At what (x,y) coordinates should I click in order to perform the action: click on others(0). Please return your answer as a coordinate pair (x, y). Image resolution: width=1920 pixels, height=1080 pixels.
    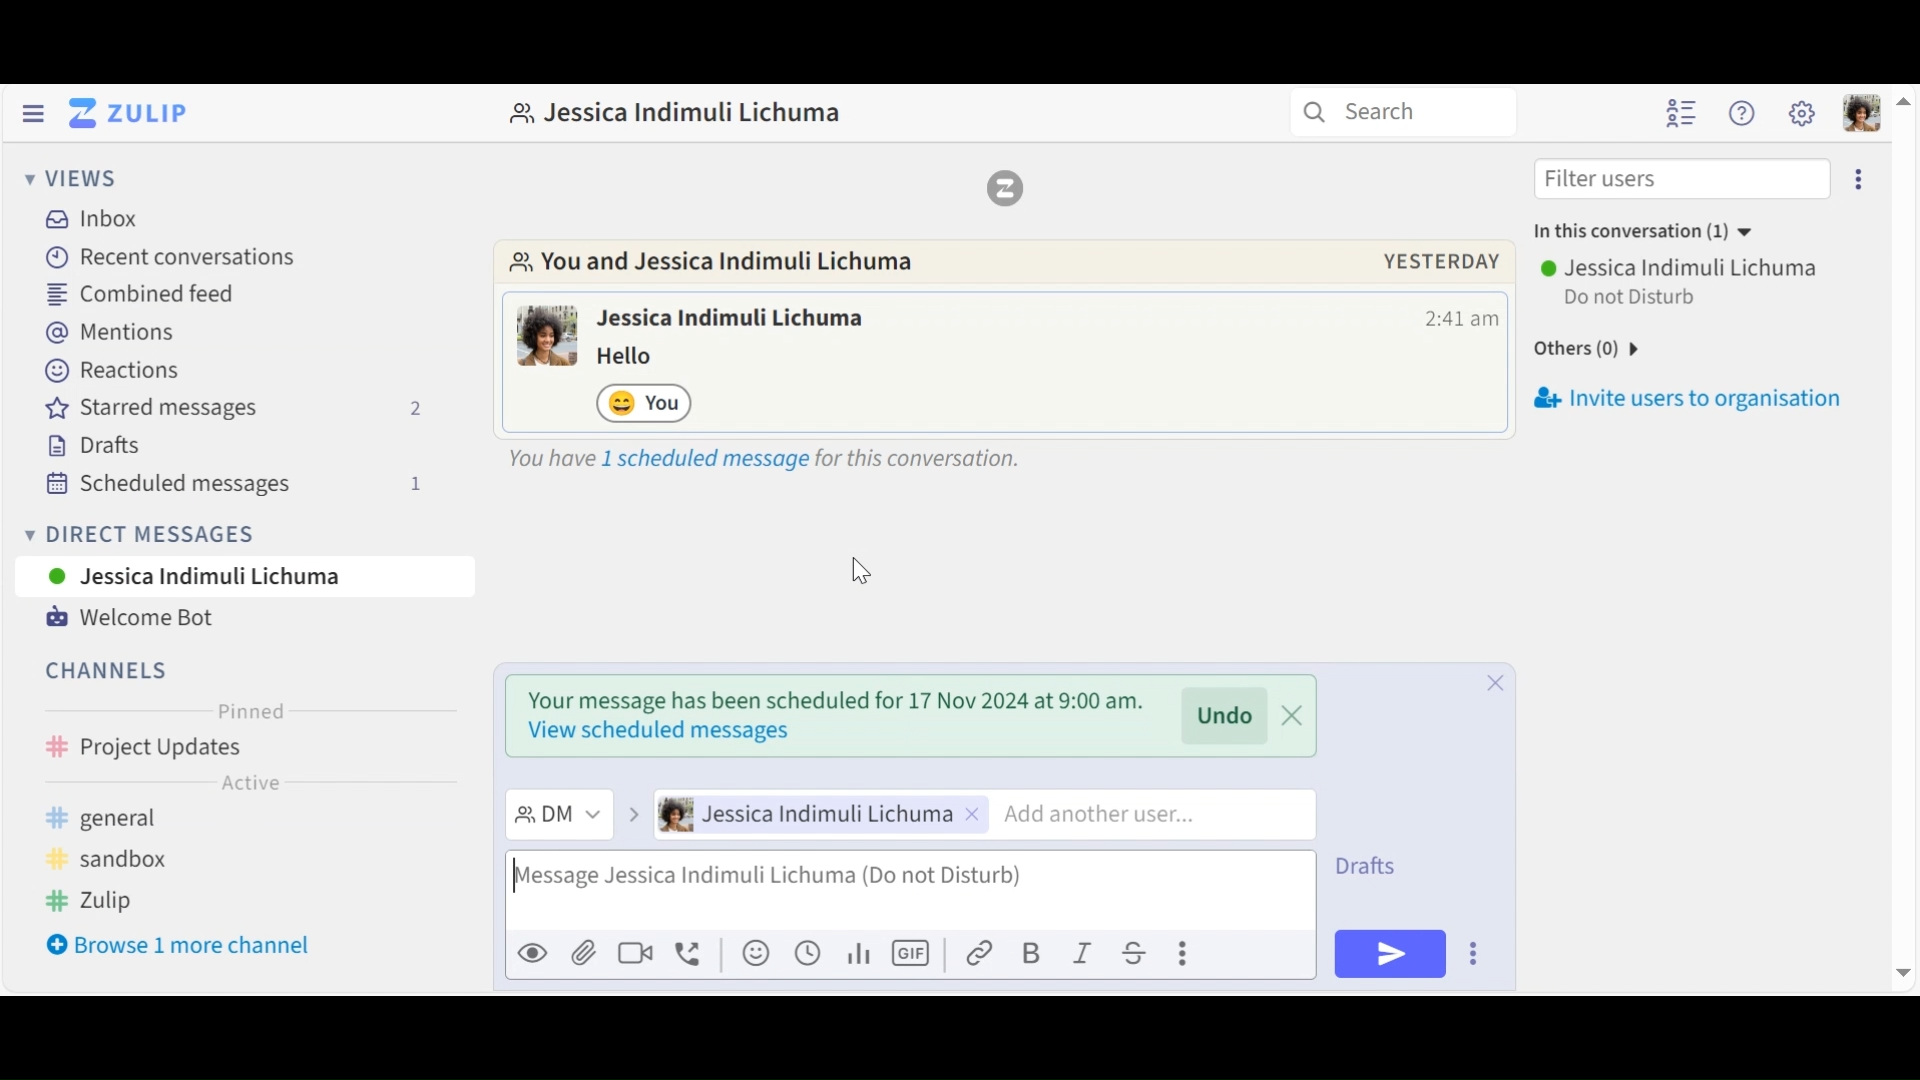
    Looking at the image, I should click on (1621, 345).